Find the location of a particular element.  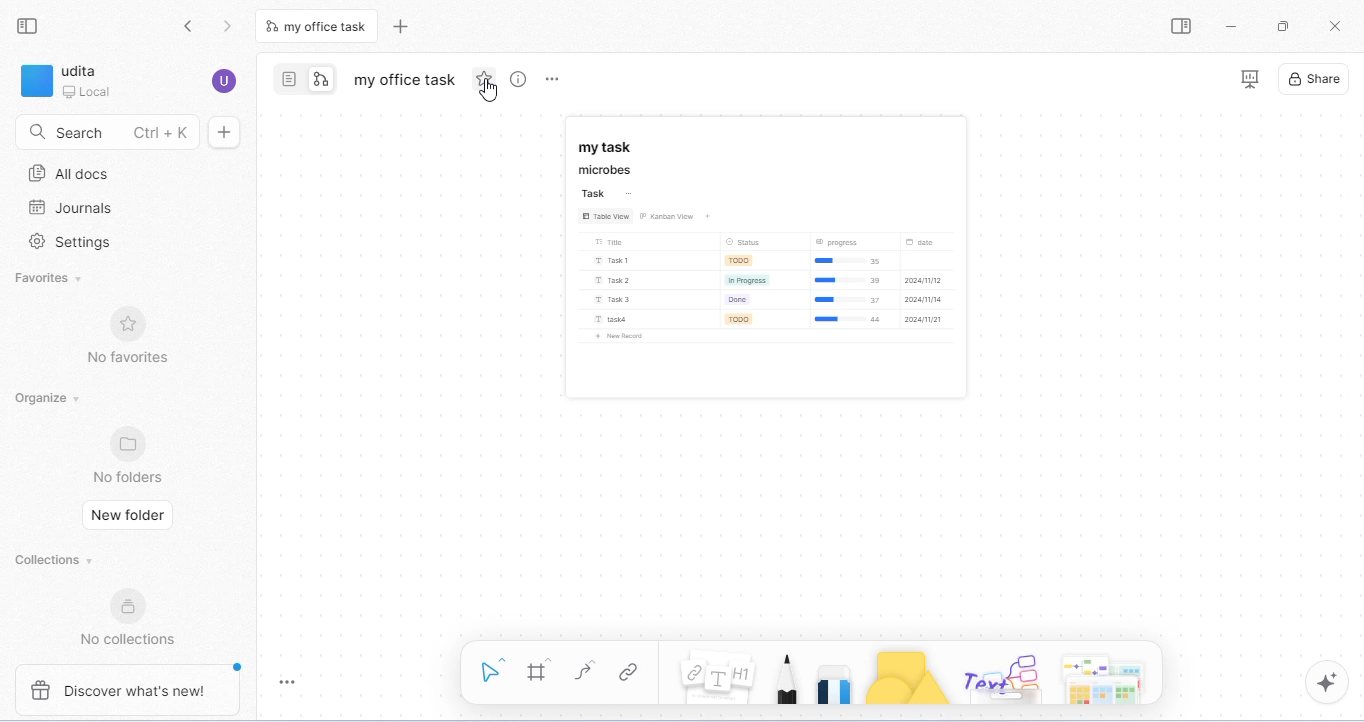

no favorites is located at coordinates (128, 332).